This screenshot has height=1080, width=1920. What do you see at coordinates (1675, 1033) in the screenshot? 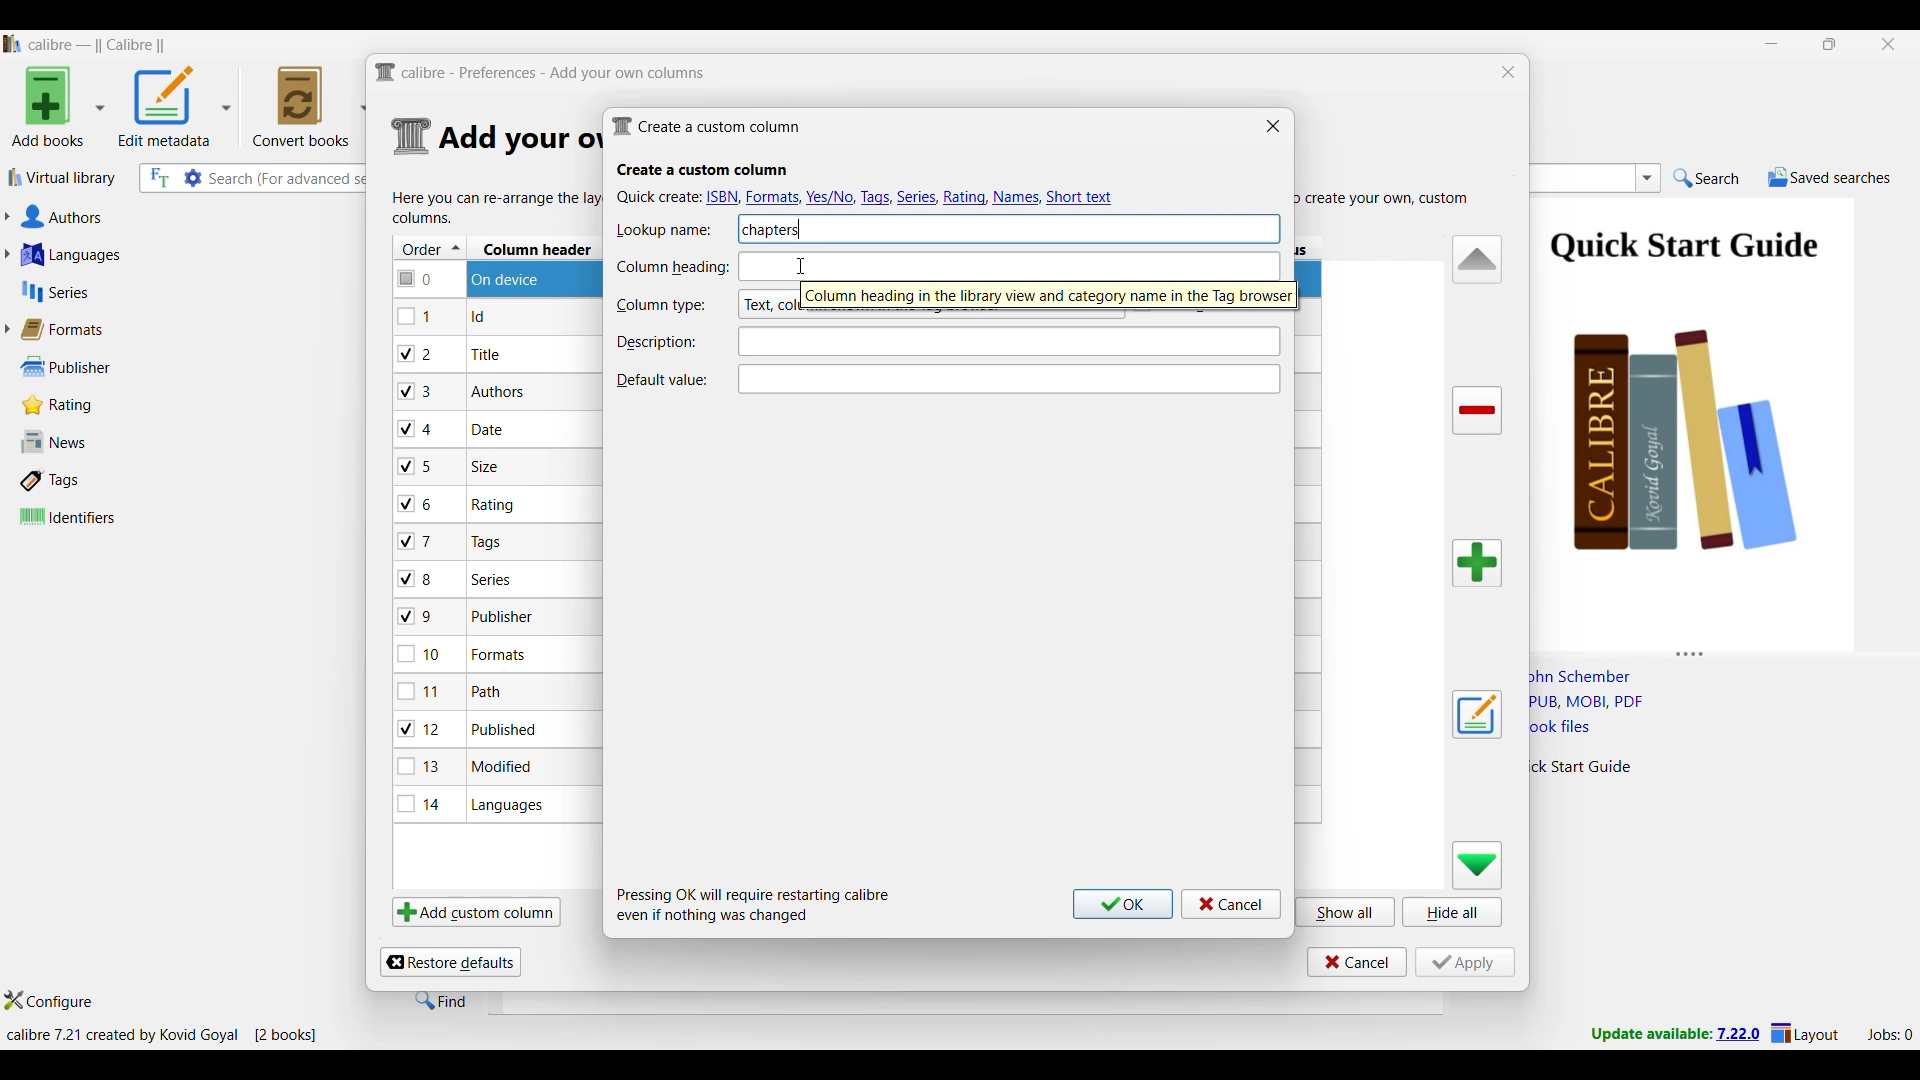
I see `New version update notifcation` at bounding box center [1675, 1033].